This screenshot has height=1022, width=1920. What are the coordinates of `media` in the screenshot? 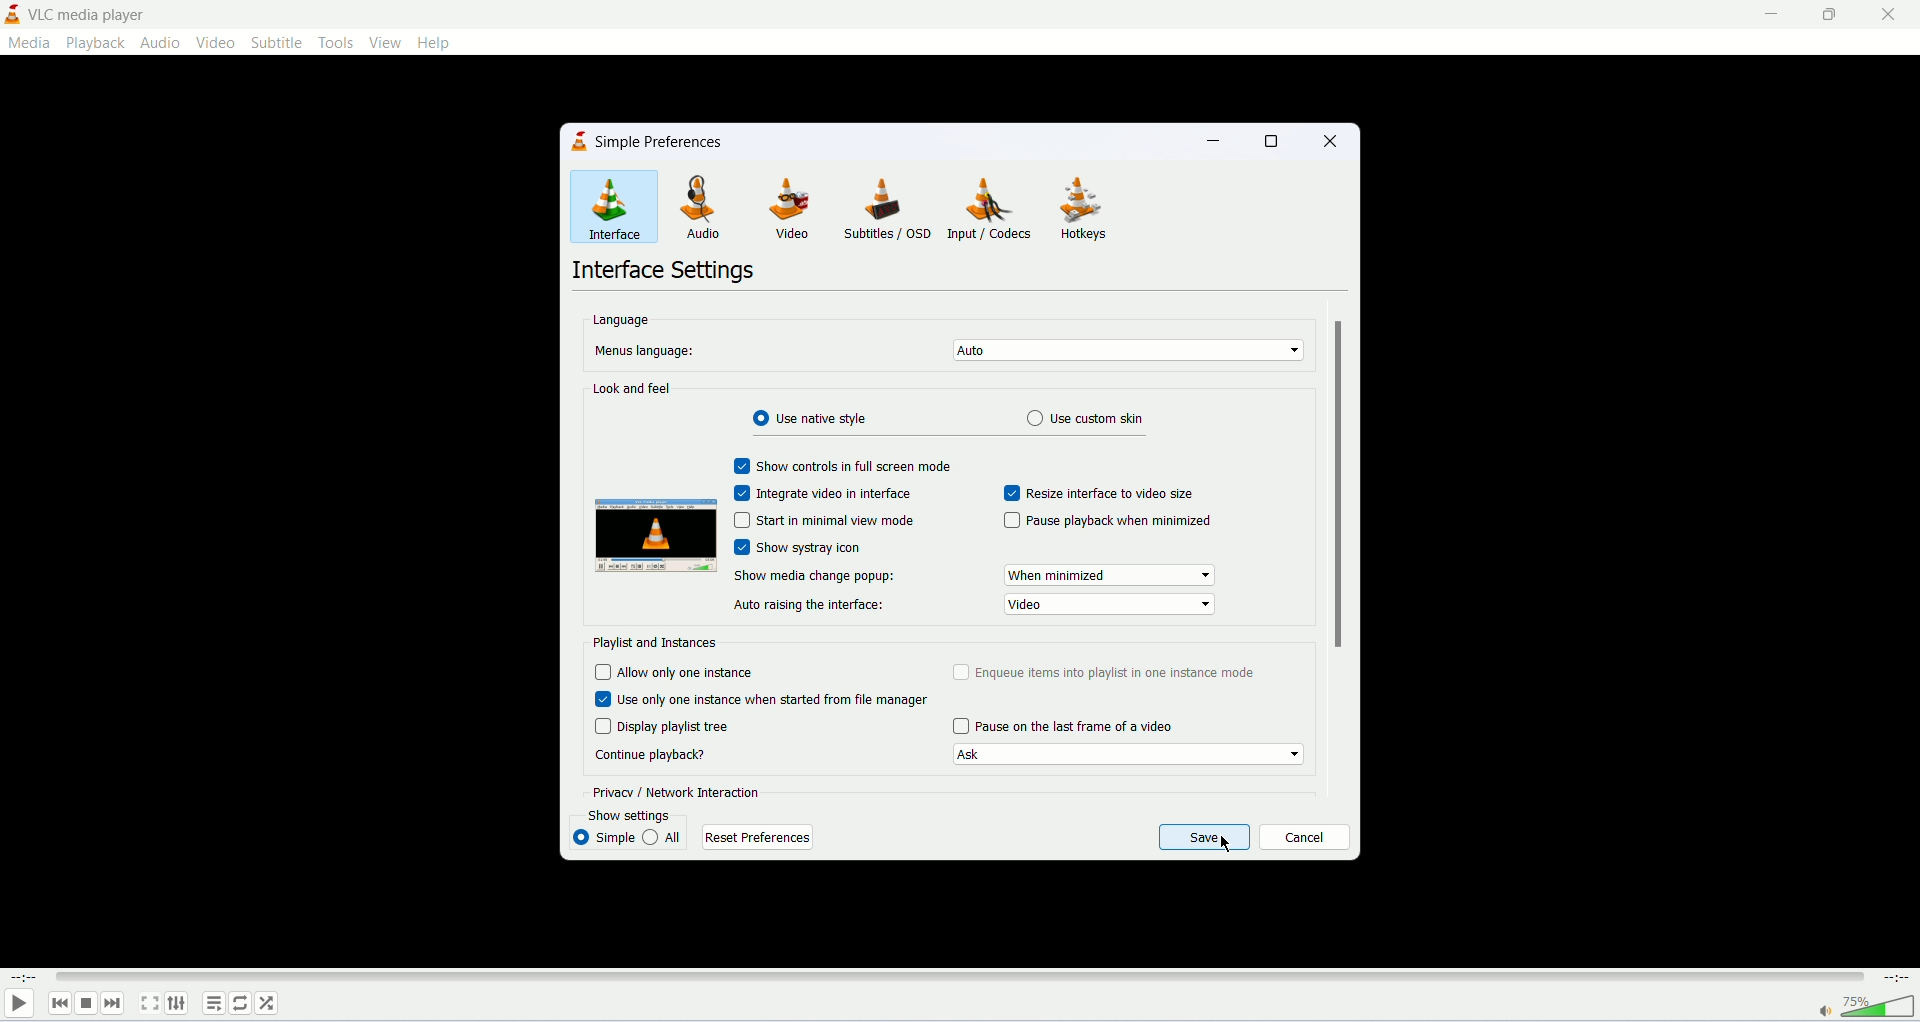 It's located at (29, 44).